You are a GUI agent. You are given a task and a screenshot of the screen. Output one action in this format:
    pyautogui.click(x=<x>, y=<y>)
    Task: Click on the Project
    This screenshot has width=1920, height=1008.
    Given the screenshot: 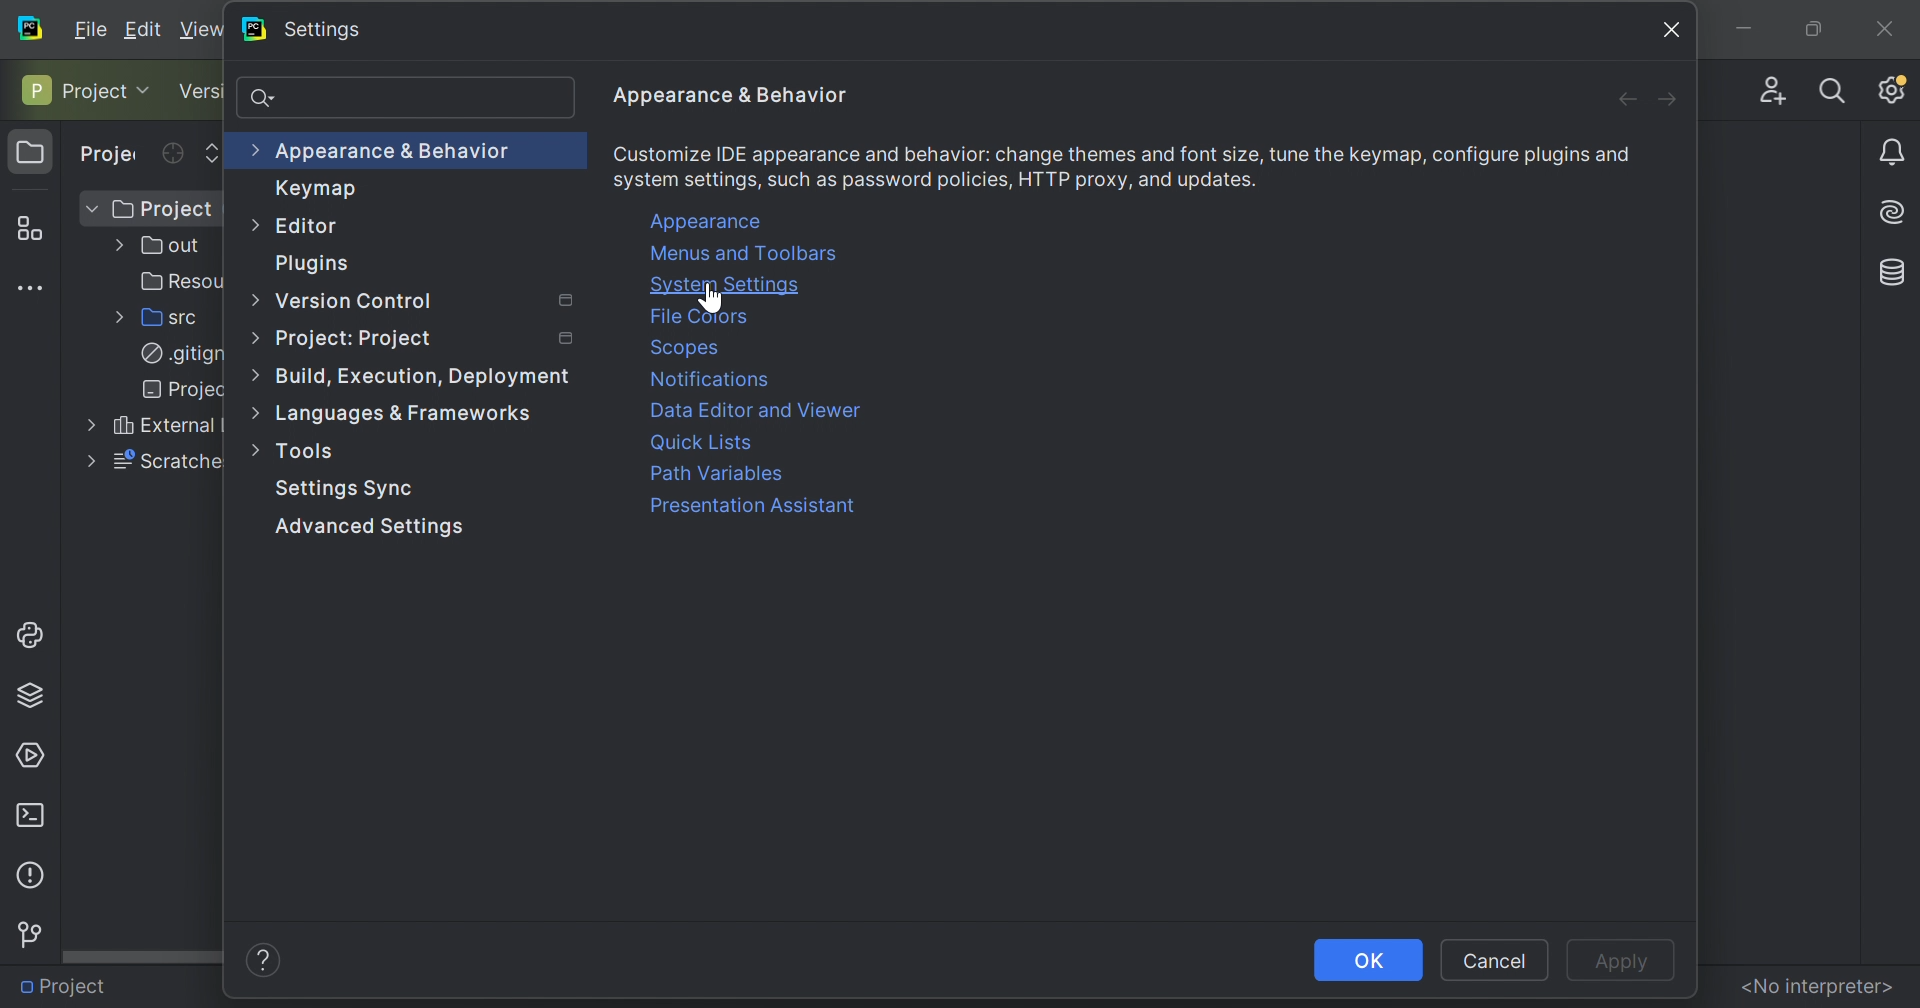 What is the action you would take?
    pyautogui.click(x=160, y=209)
    